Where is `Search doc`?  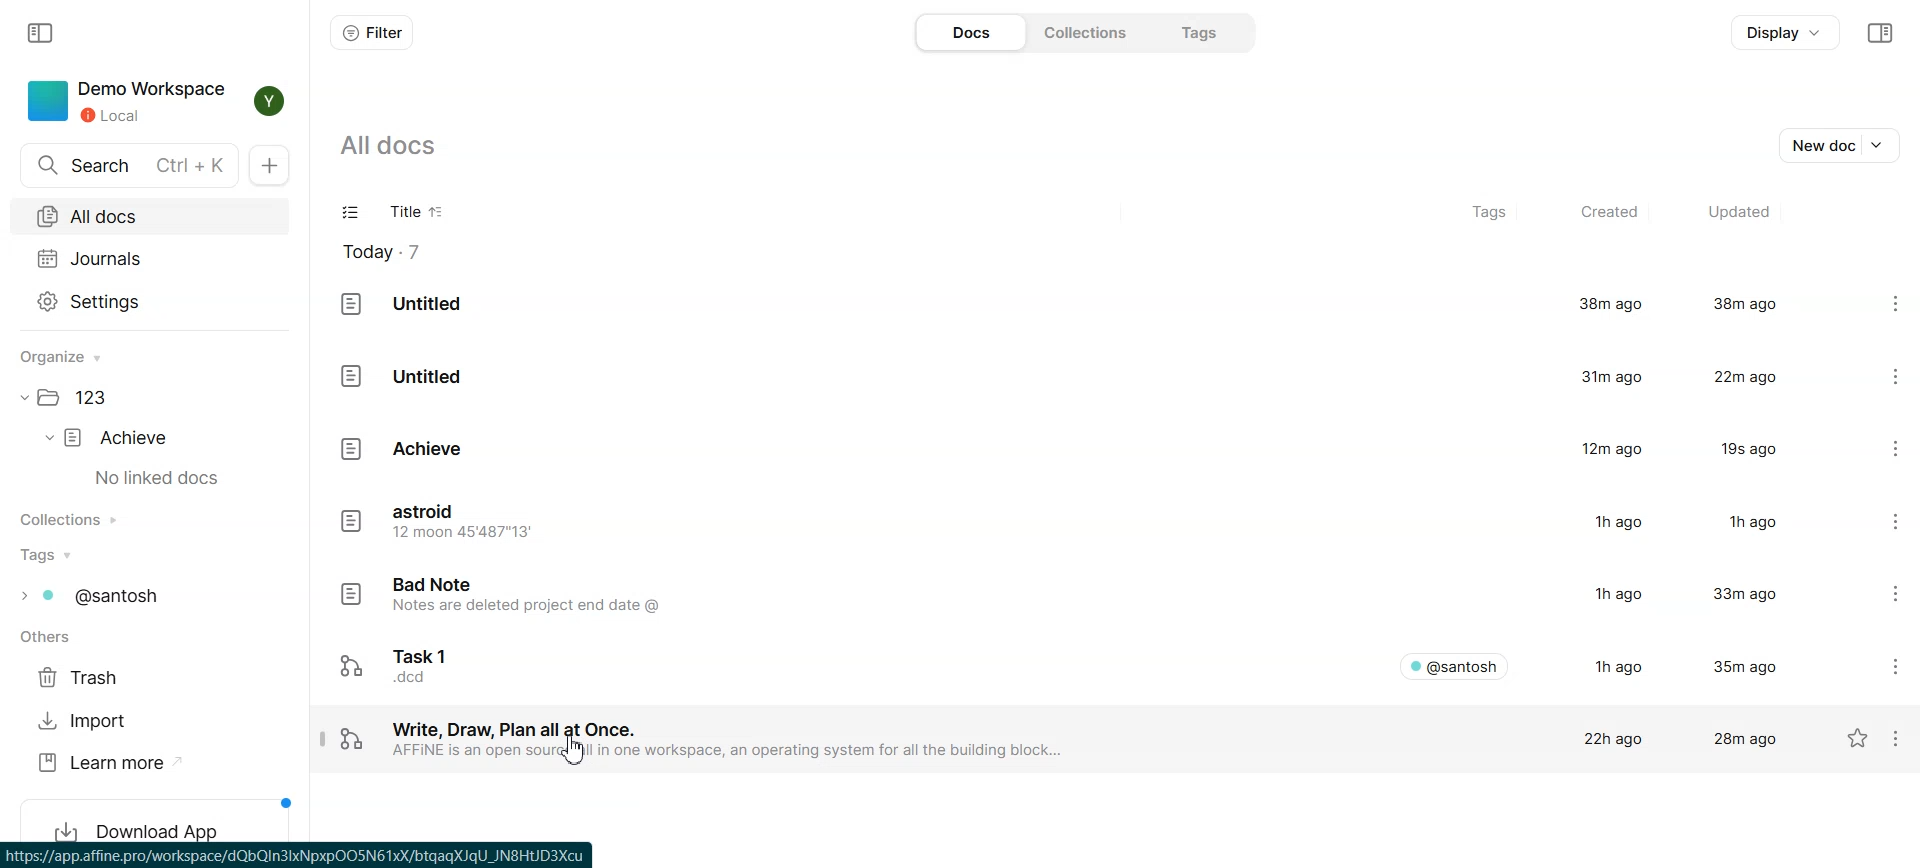 Search doc is located at coordinates (130, 166).